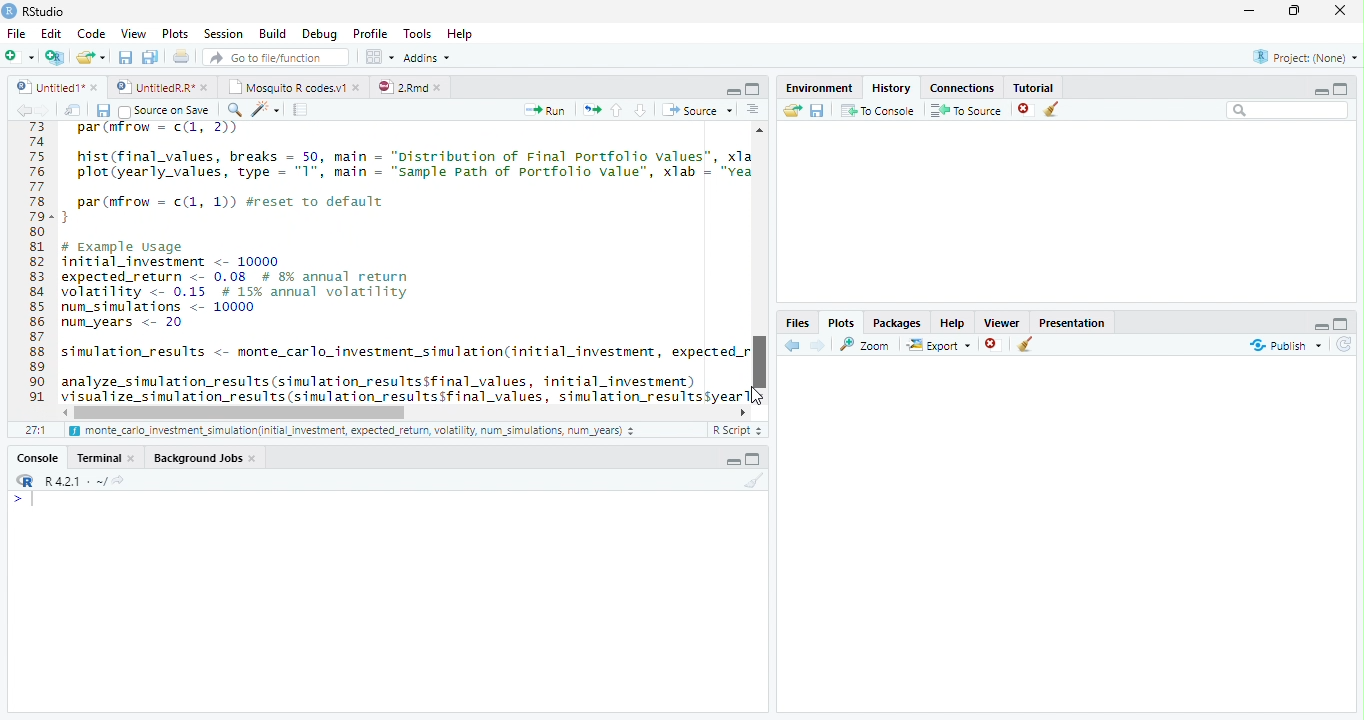 Image resolution: width=1364 pixels, height=720 pixels. I want to click on R 4.2.1 ~/, so click(67, 479).